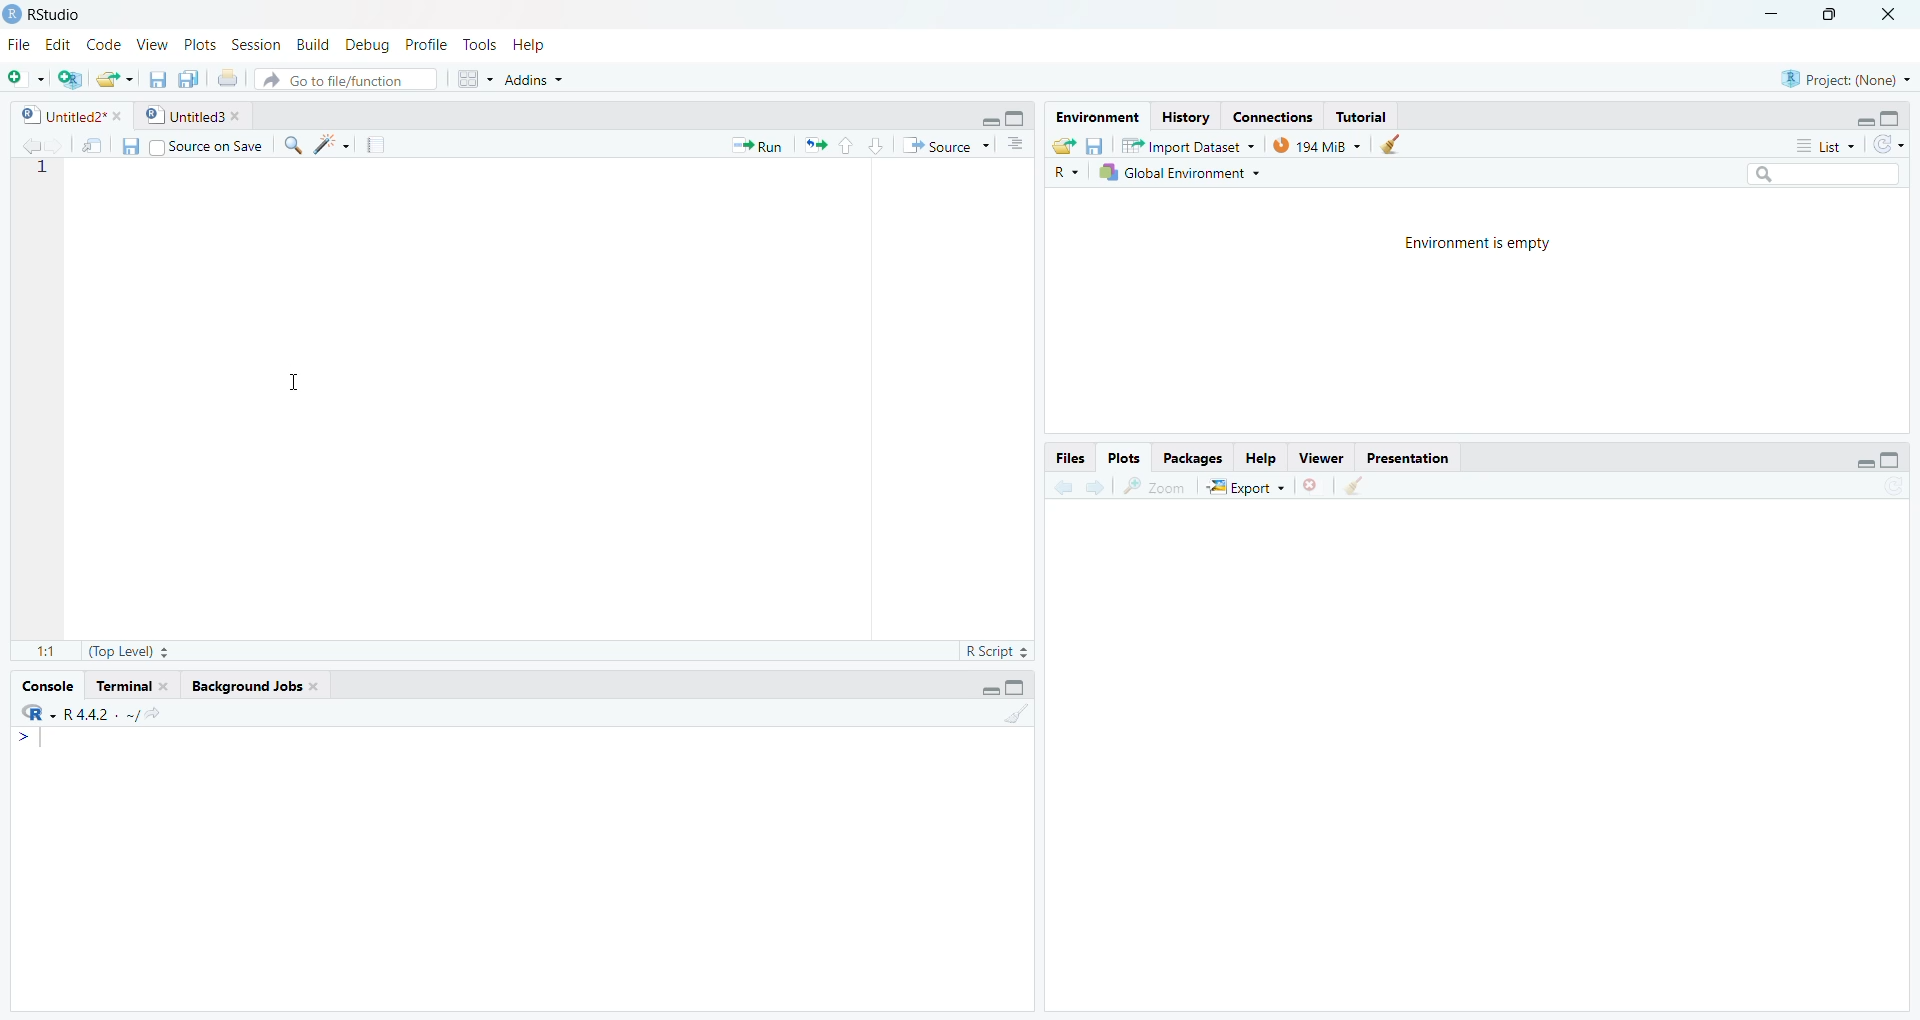  I want to click on Minimize, so click(1864, 465).